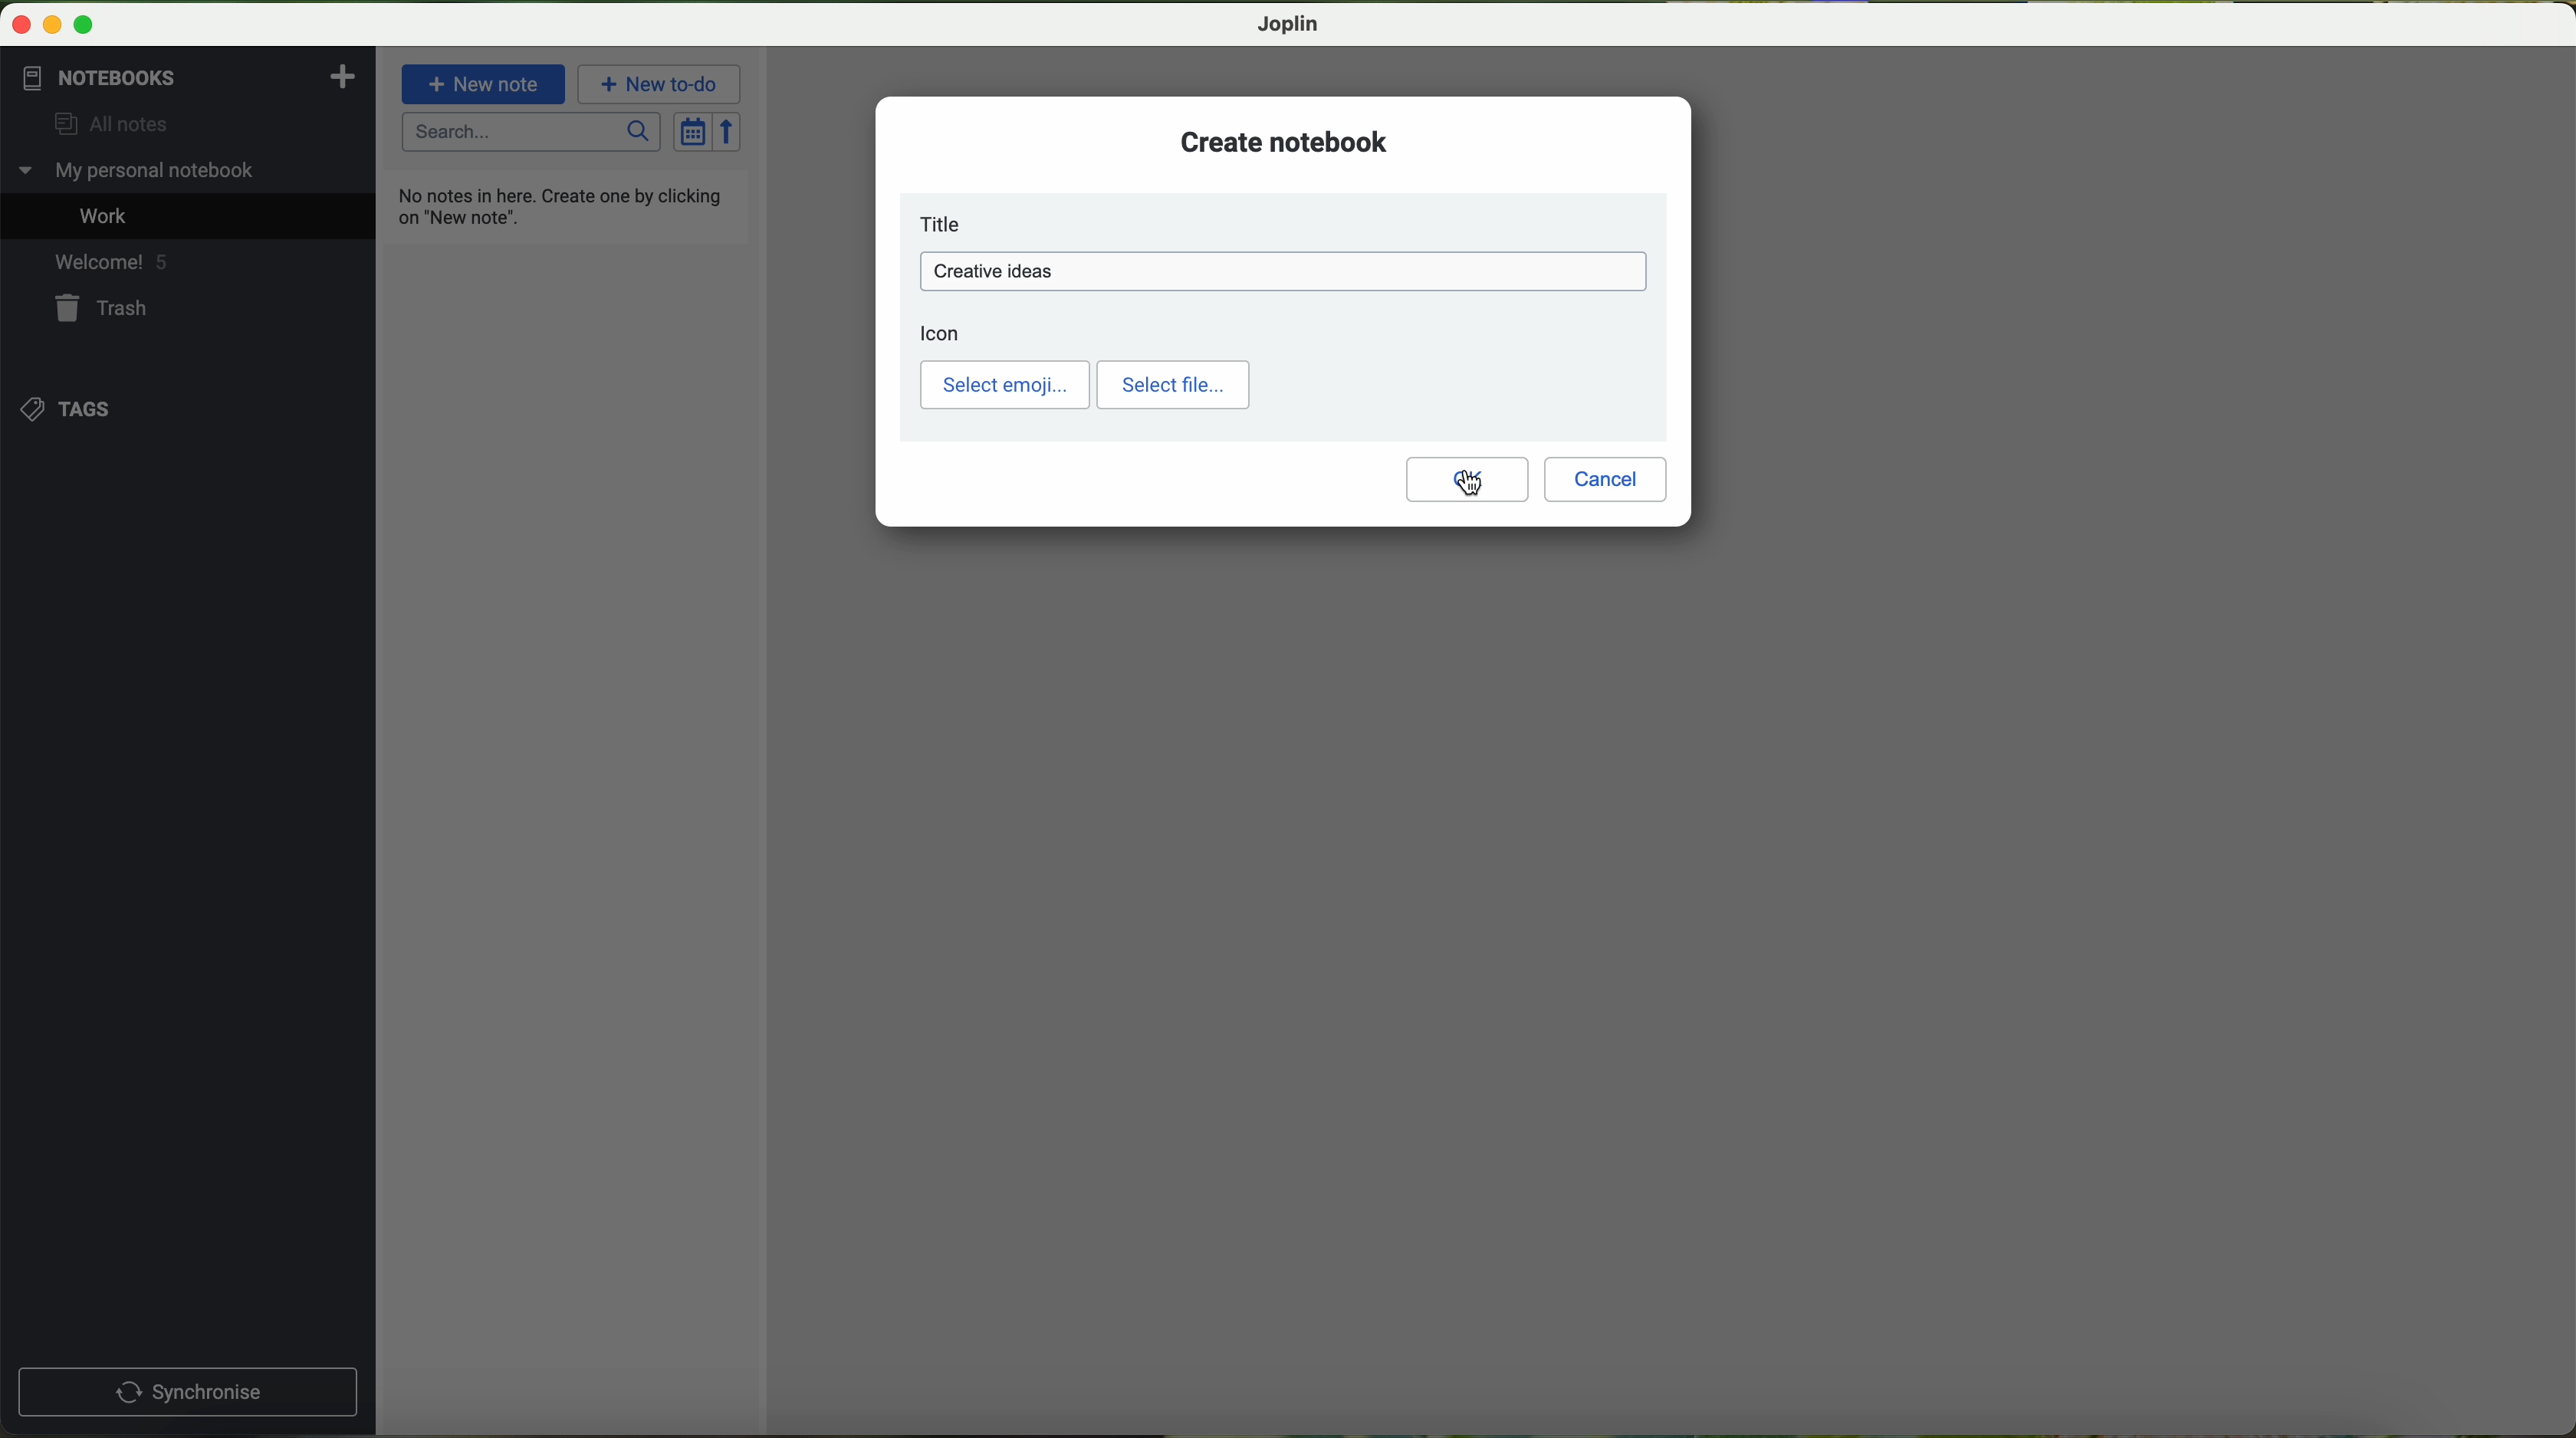 This screenshot has width=2576, height=1438. Describe the element at coordinates (142, 171) in the screenshot. I see `my personal notebook` at that location.